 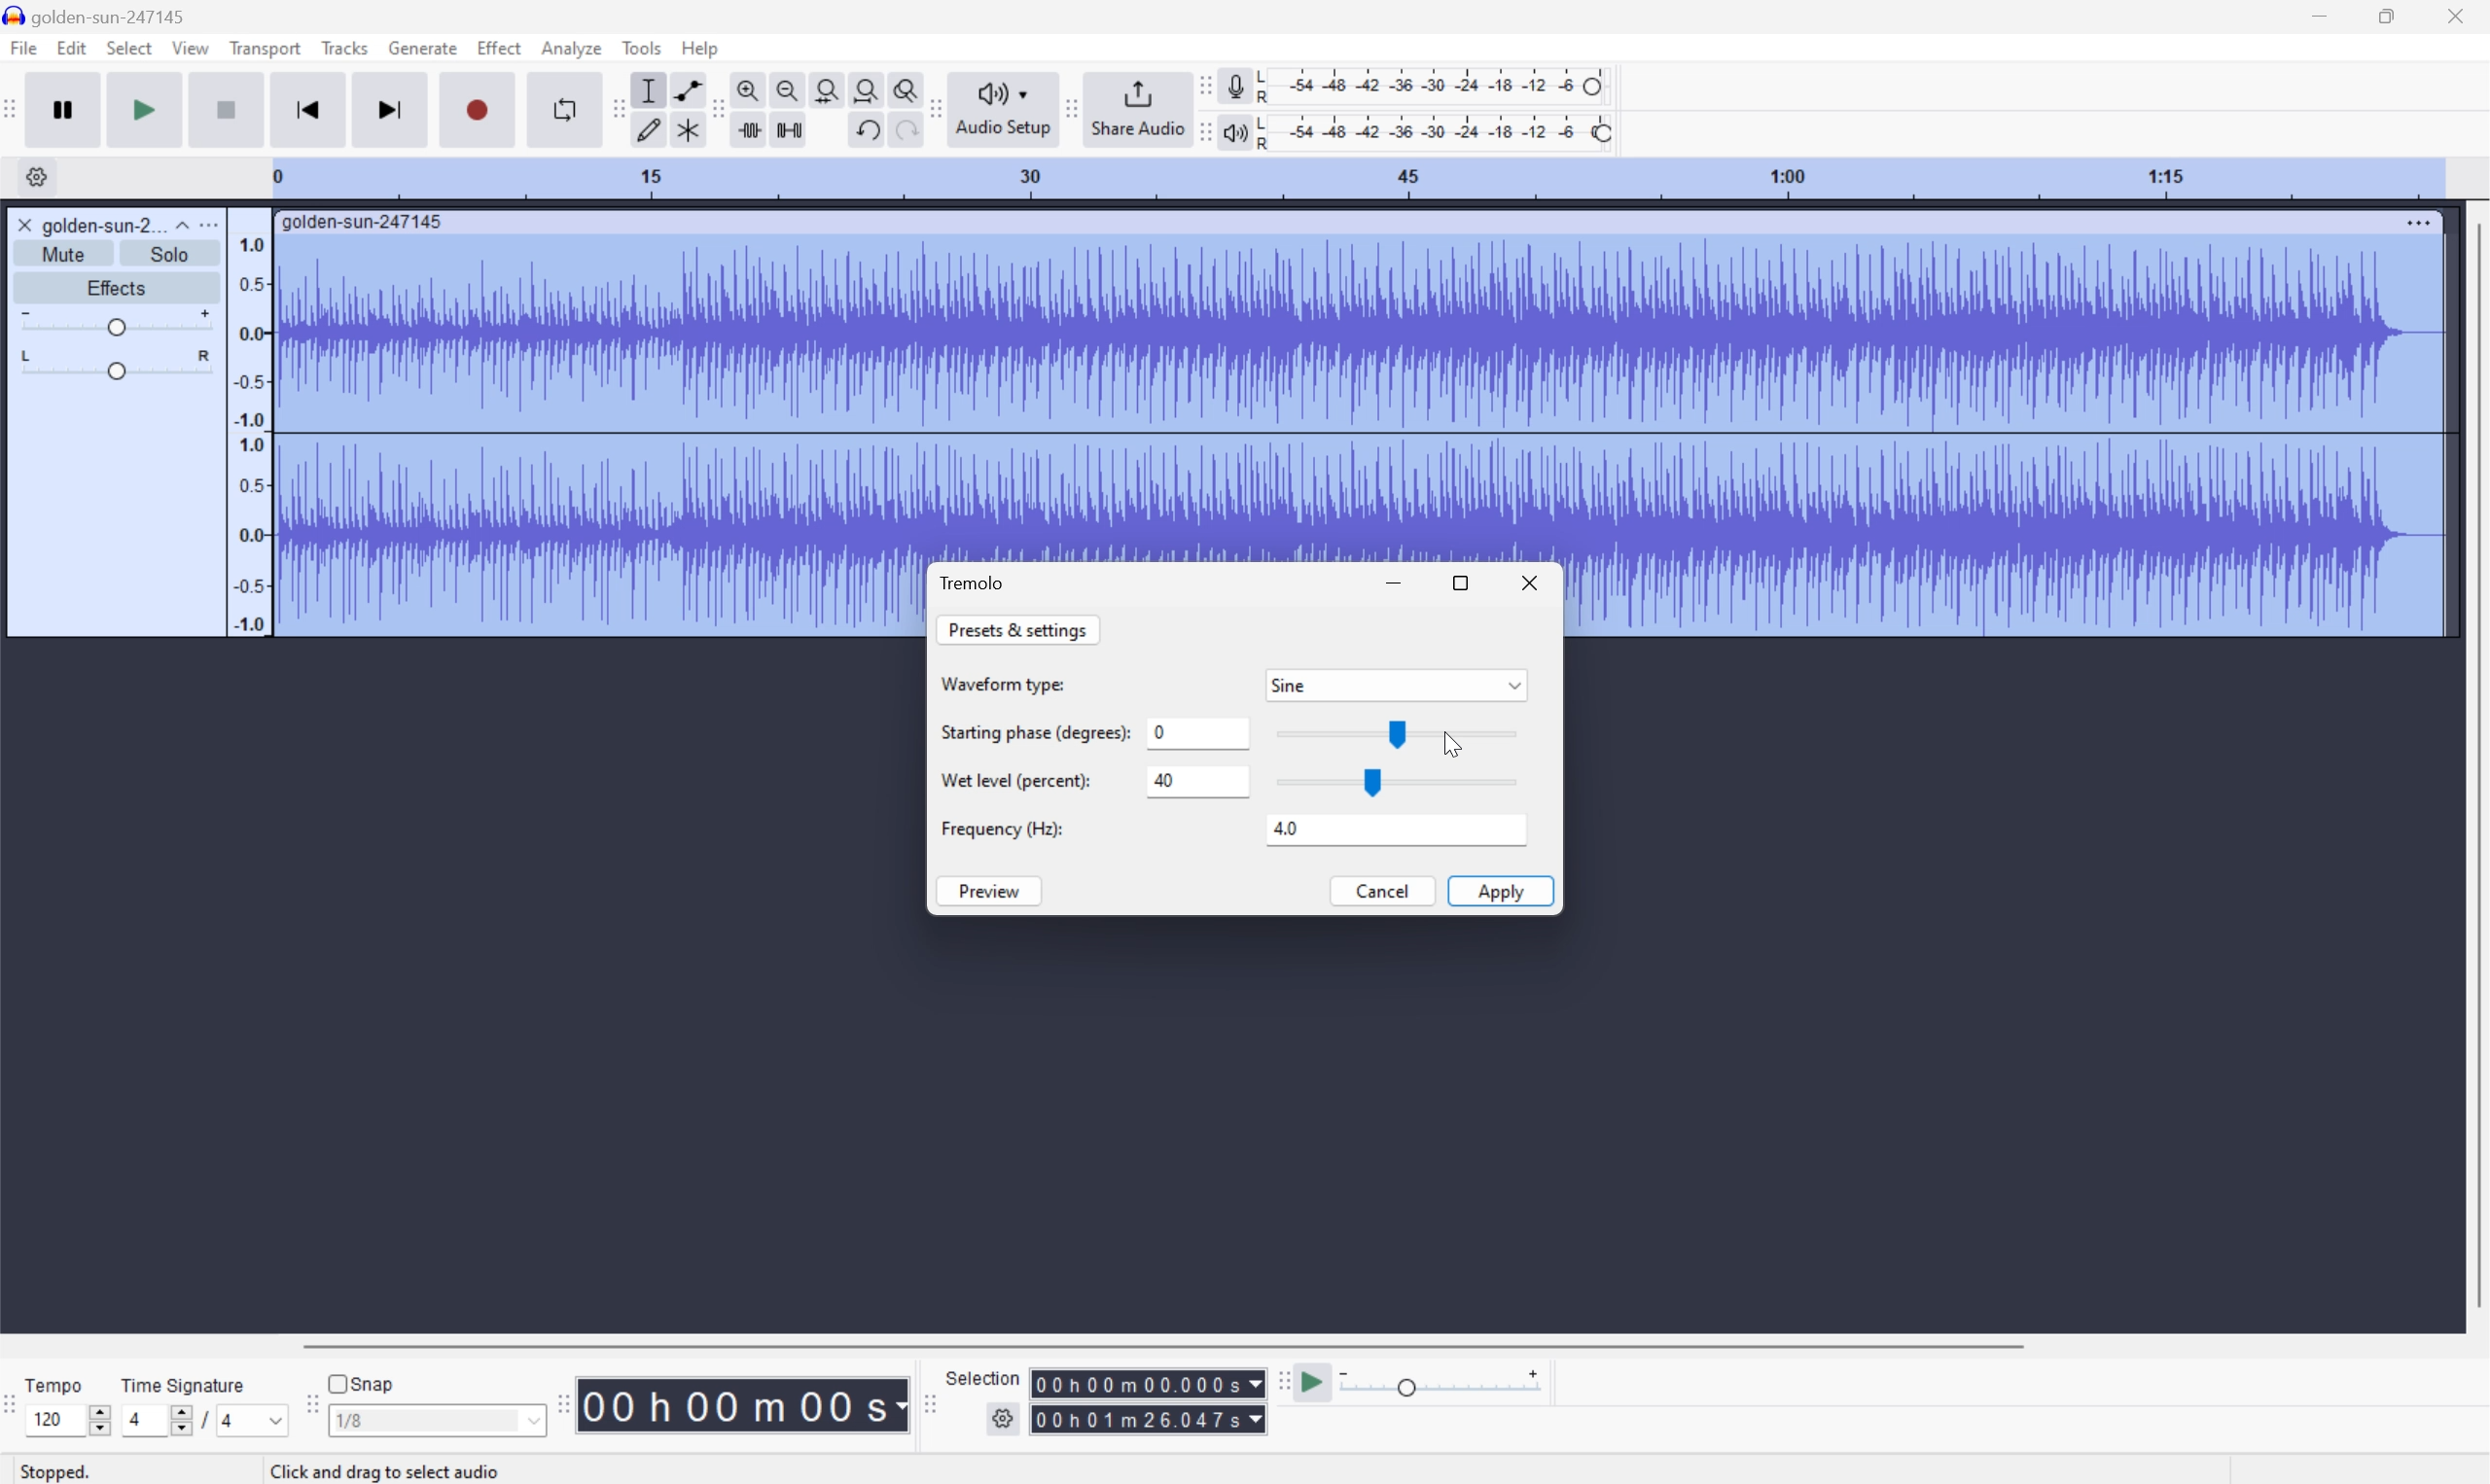 I want to click on Selection, so click(x=981, y=1376).